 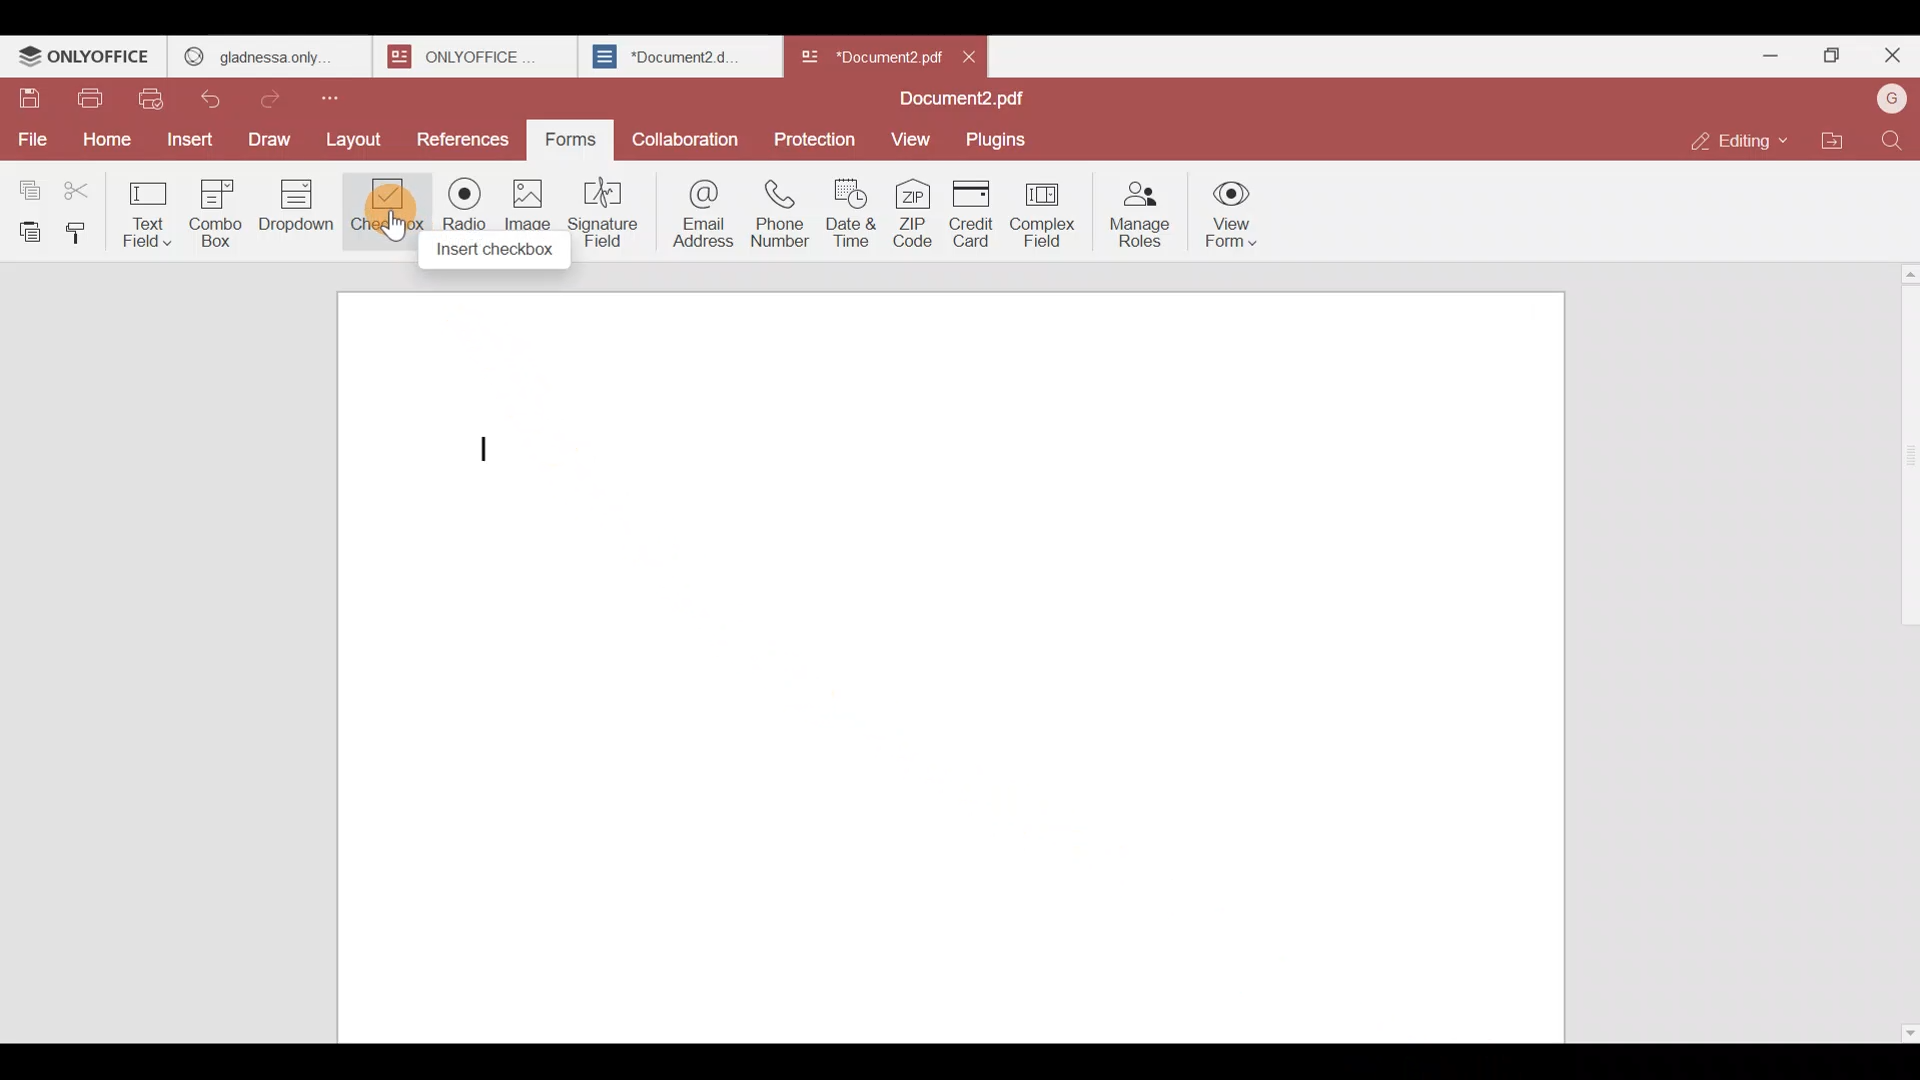 What do you see at coordinates (347, 94) in the screenshot?
I see `Customize quick access toolbar` at bounding box center [347, 94].